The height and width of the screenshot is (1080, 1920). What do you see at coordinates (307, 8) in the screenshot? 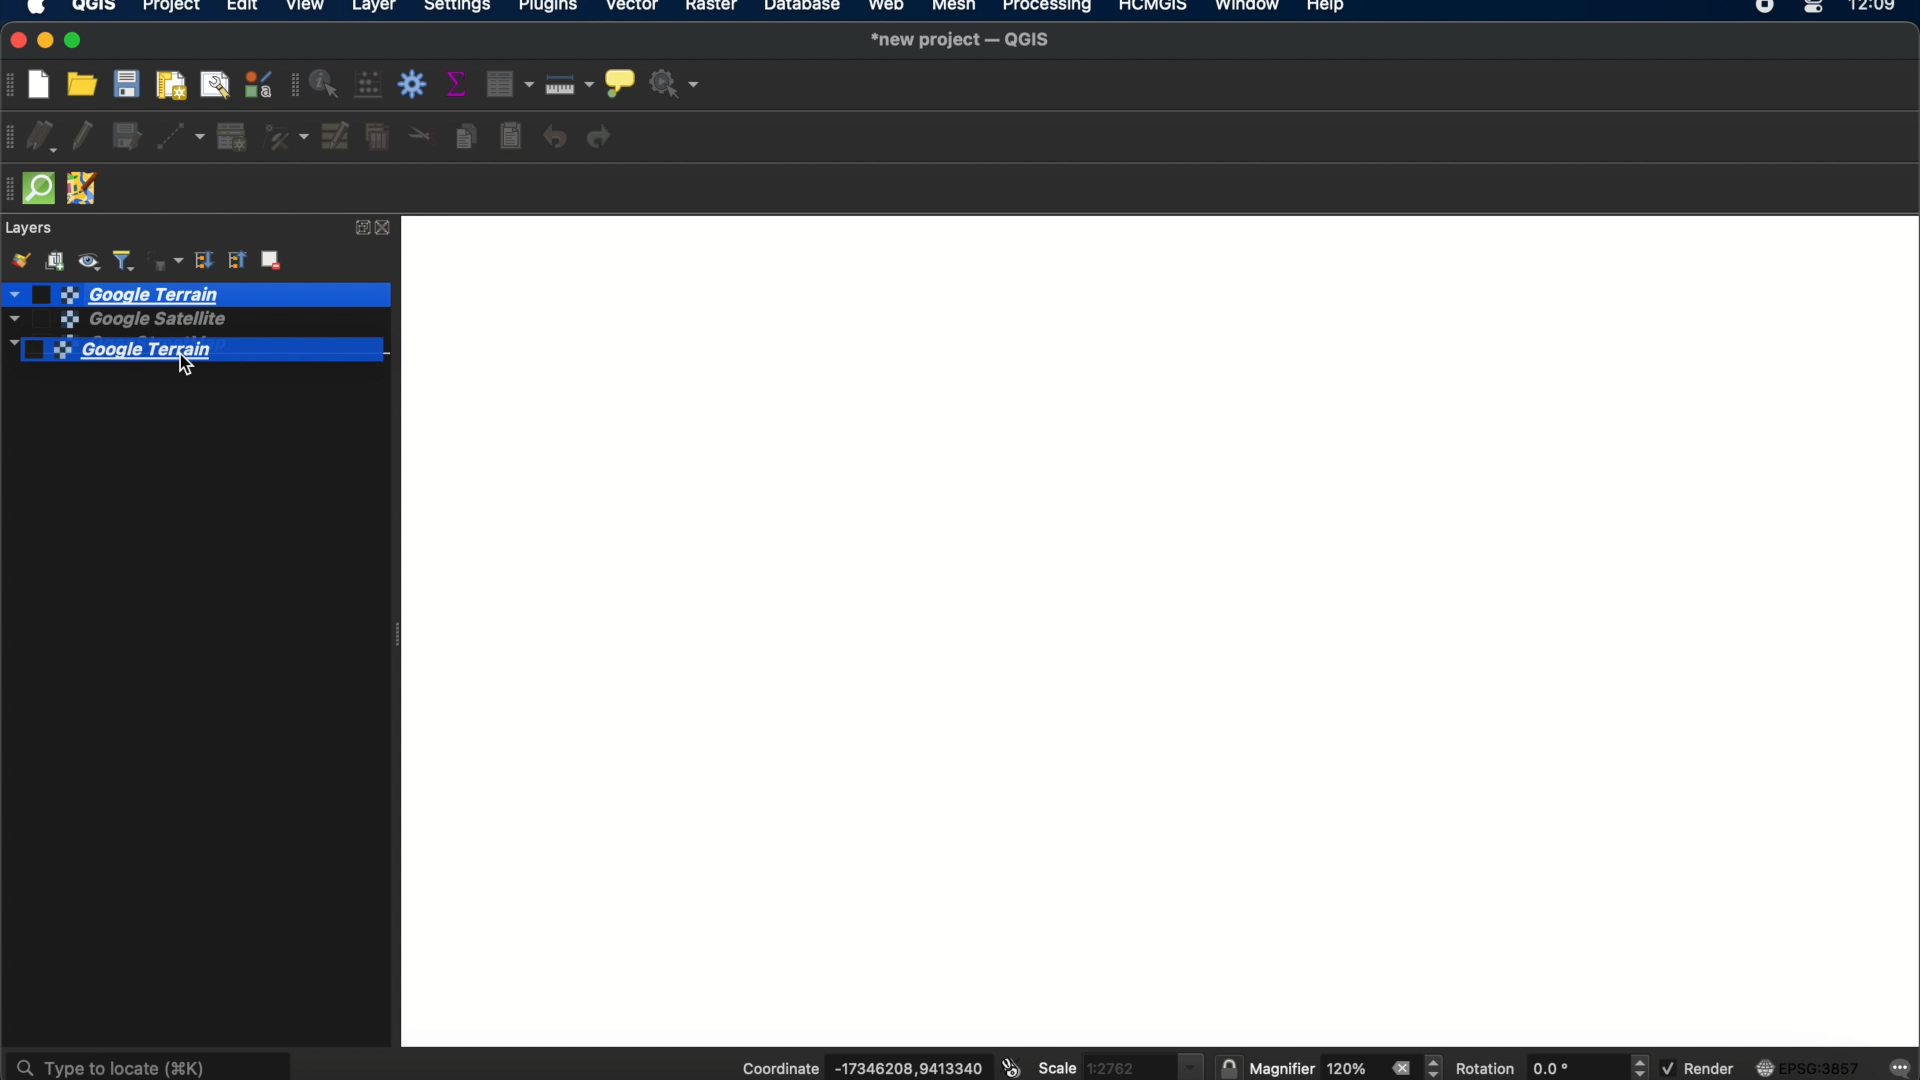
I see `view` at bounding box center [307, 8].